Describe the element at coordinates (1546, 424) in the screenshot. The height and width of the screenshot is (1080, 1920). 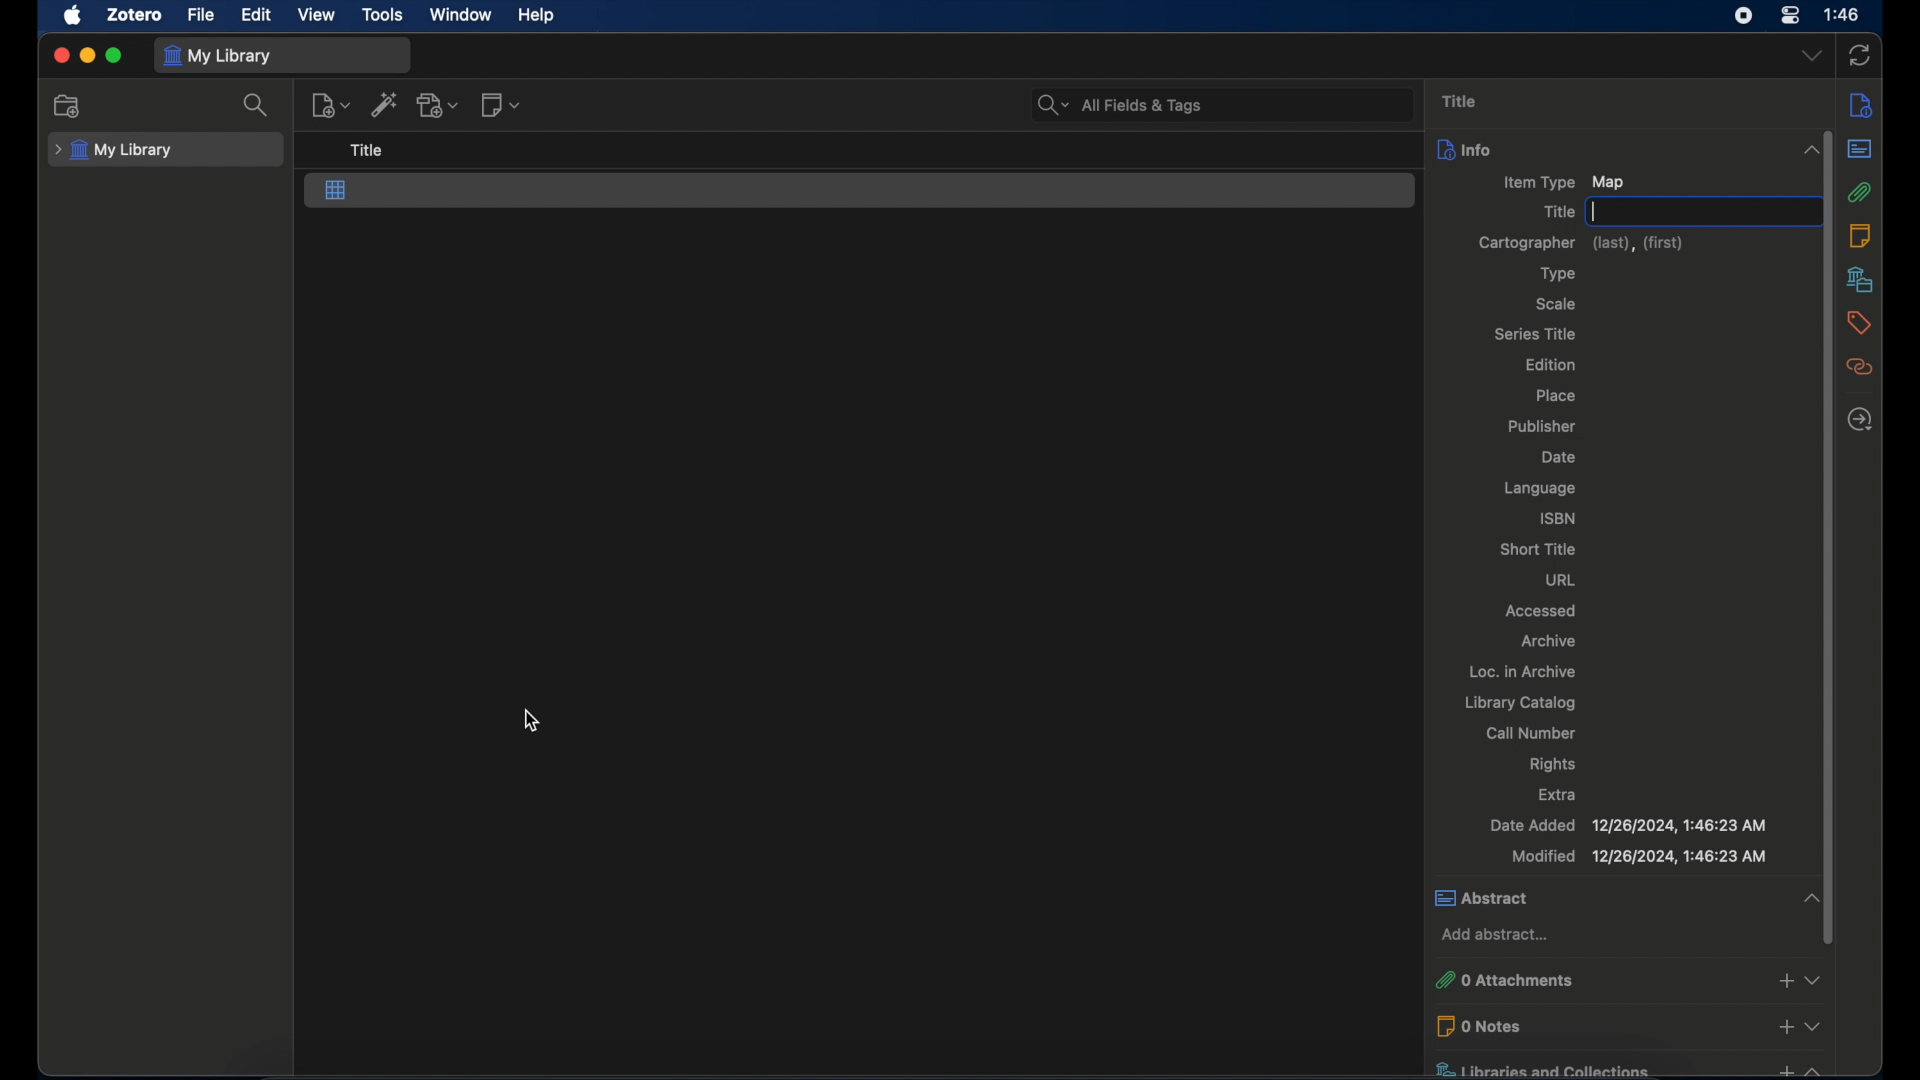
I see `publisher` at that location.